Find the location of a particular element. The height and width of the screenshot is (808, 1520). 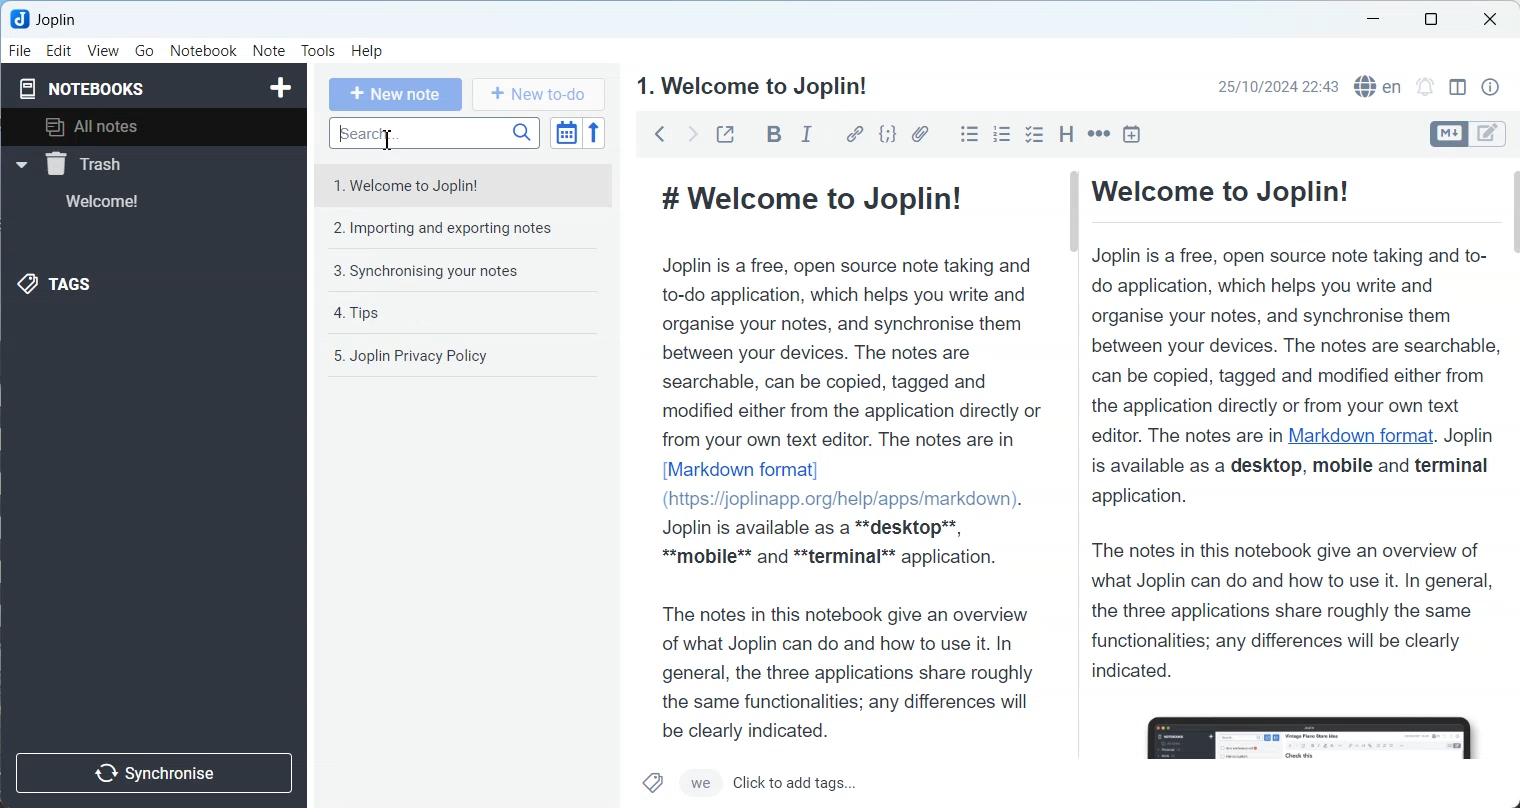

Tips is located at coordinates (468, 314).